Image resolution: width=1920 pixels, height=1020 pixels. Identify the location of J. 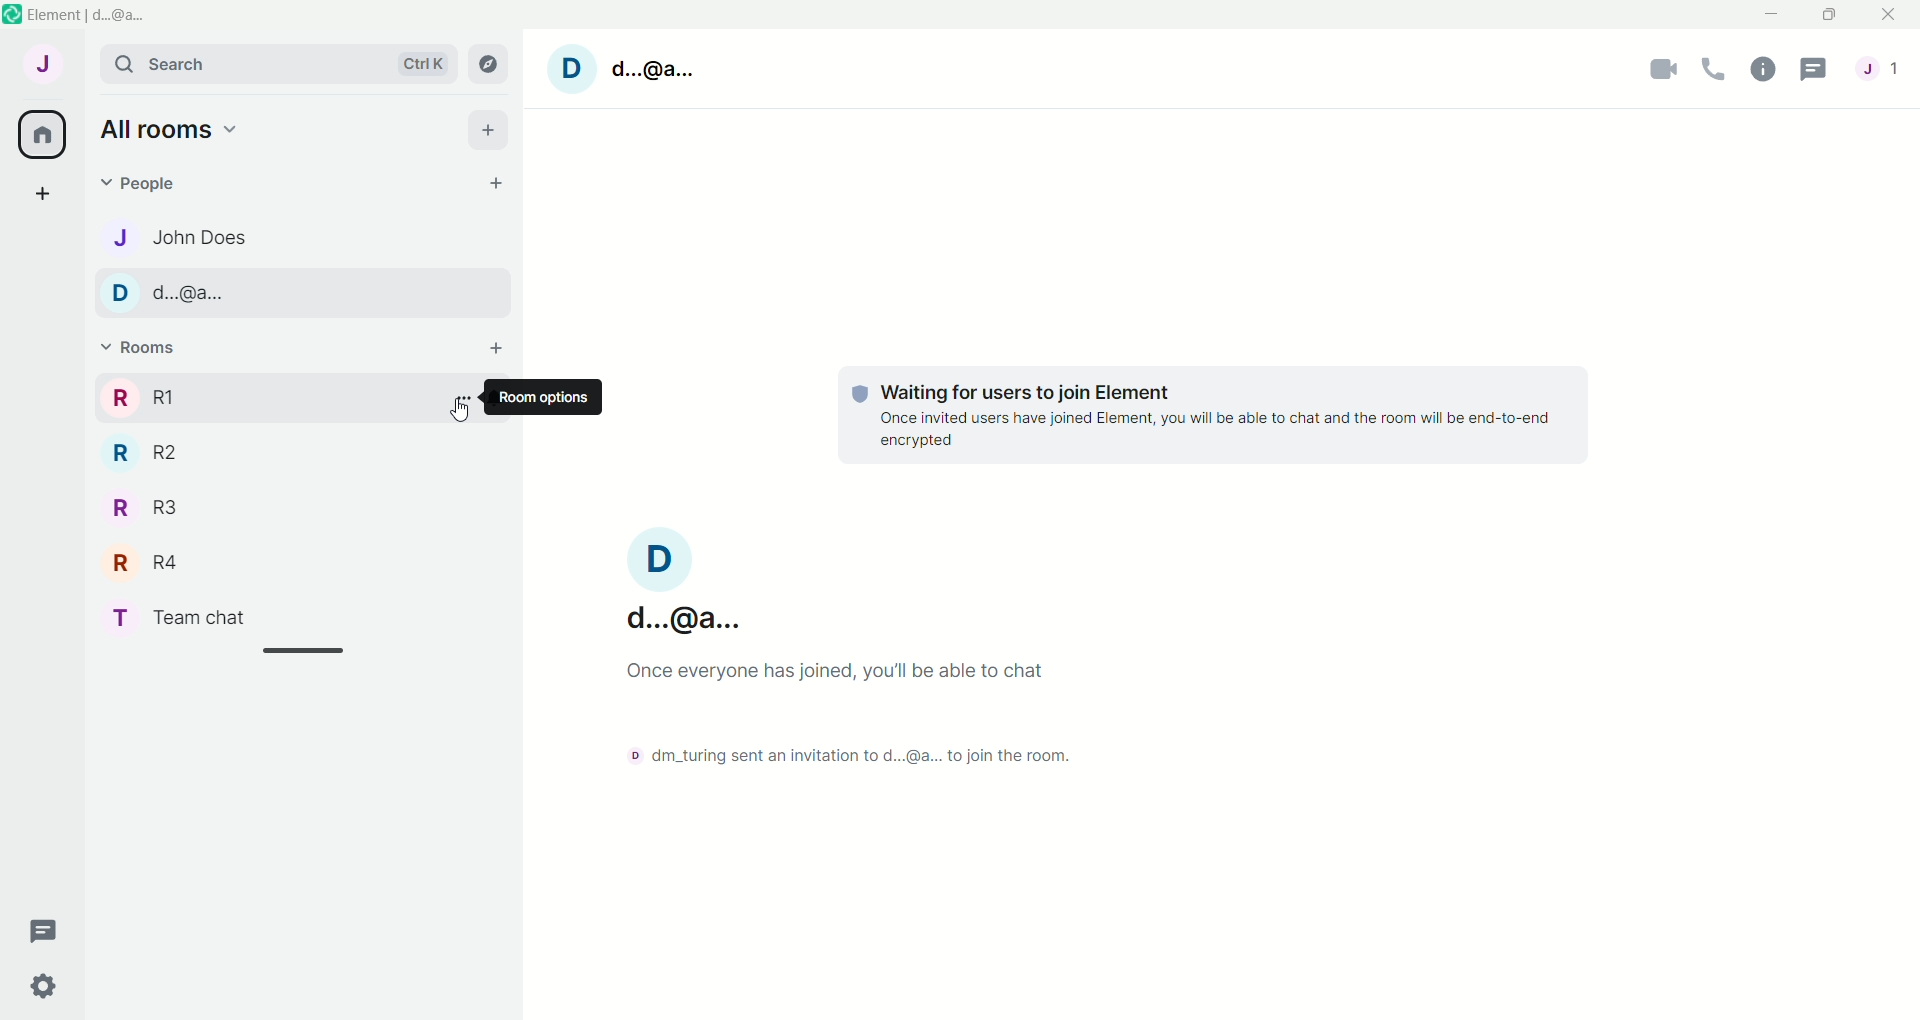
(40, 63).